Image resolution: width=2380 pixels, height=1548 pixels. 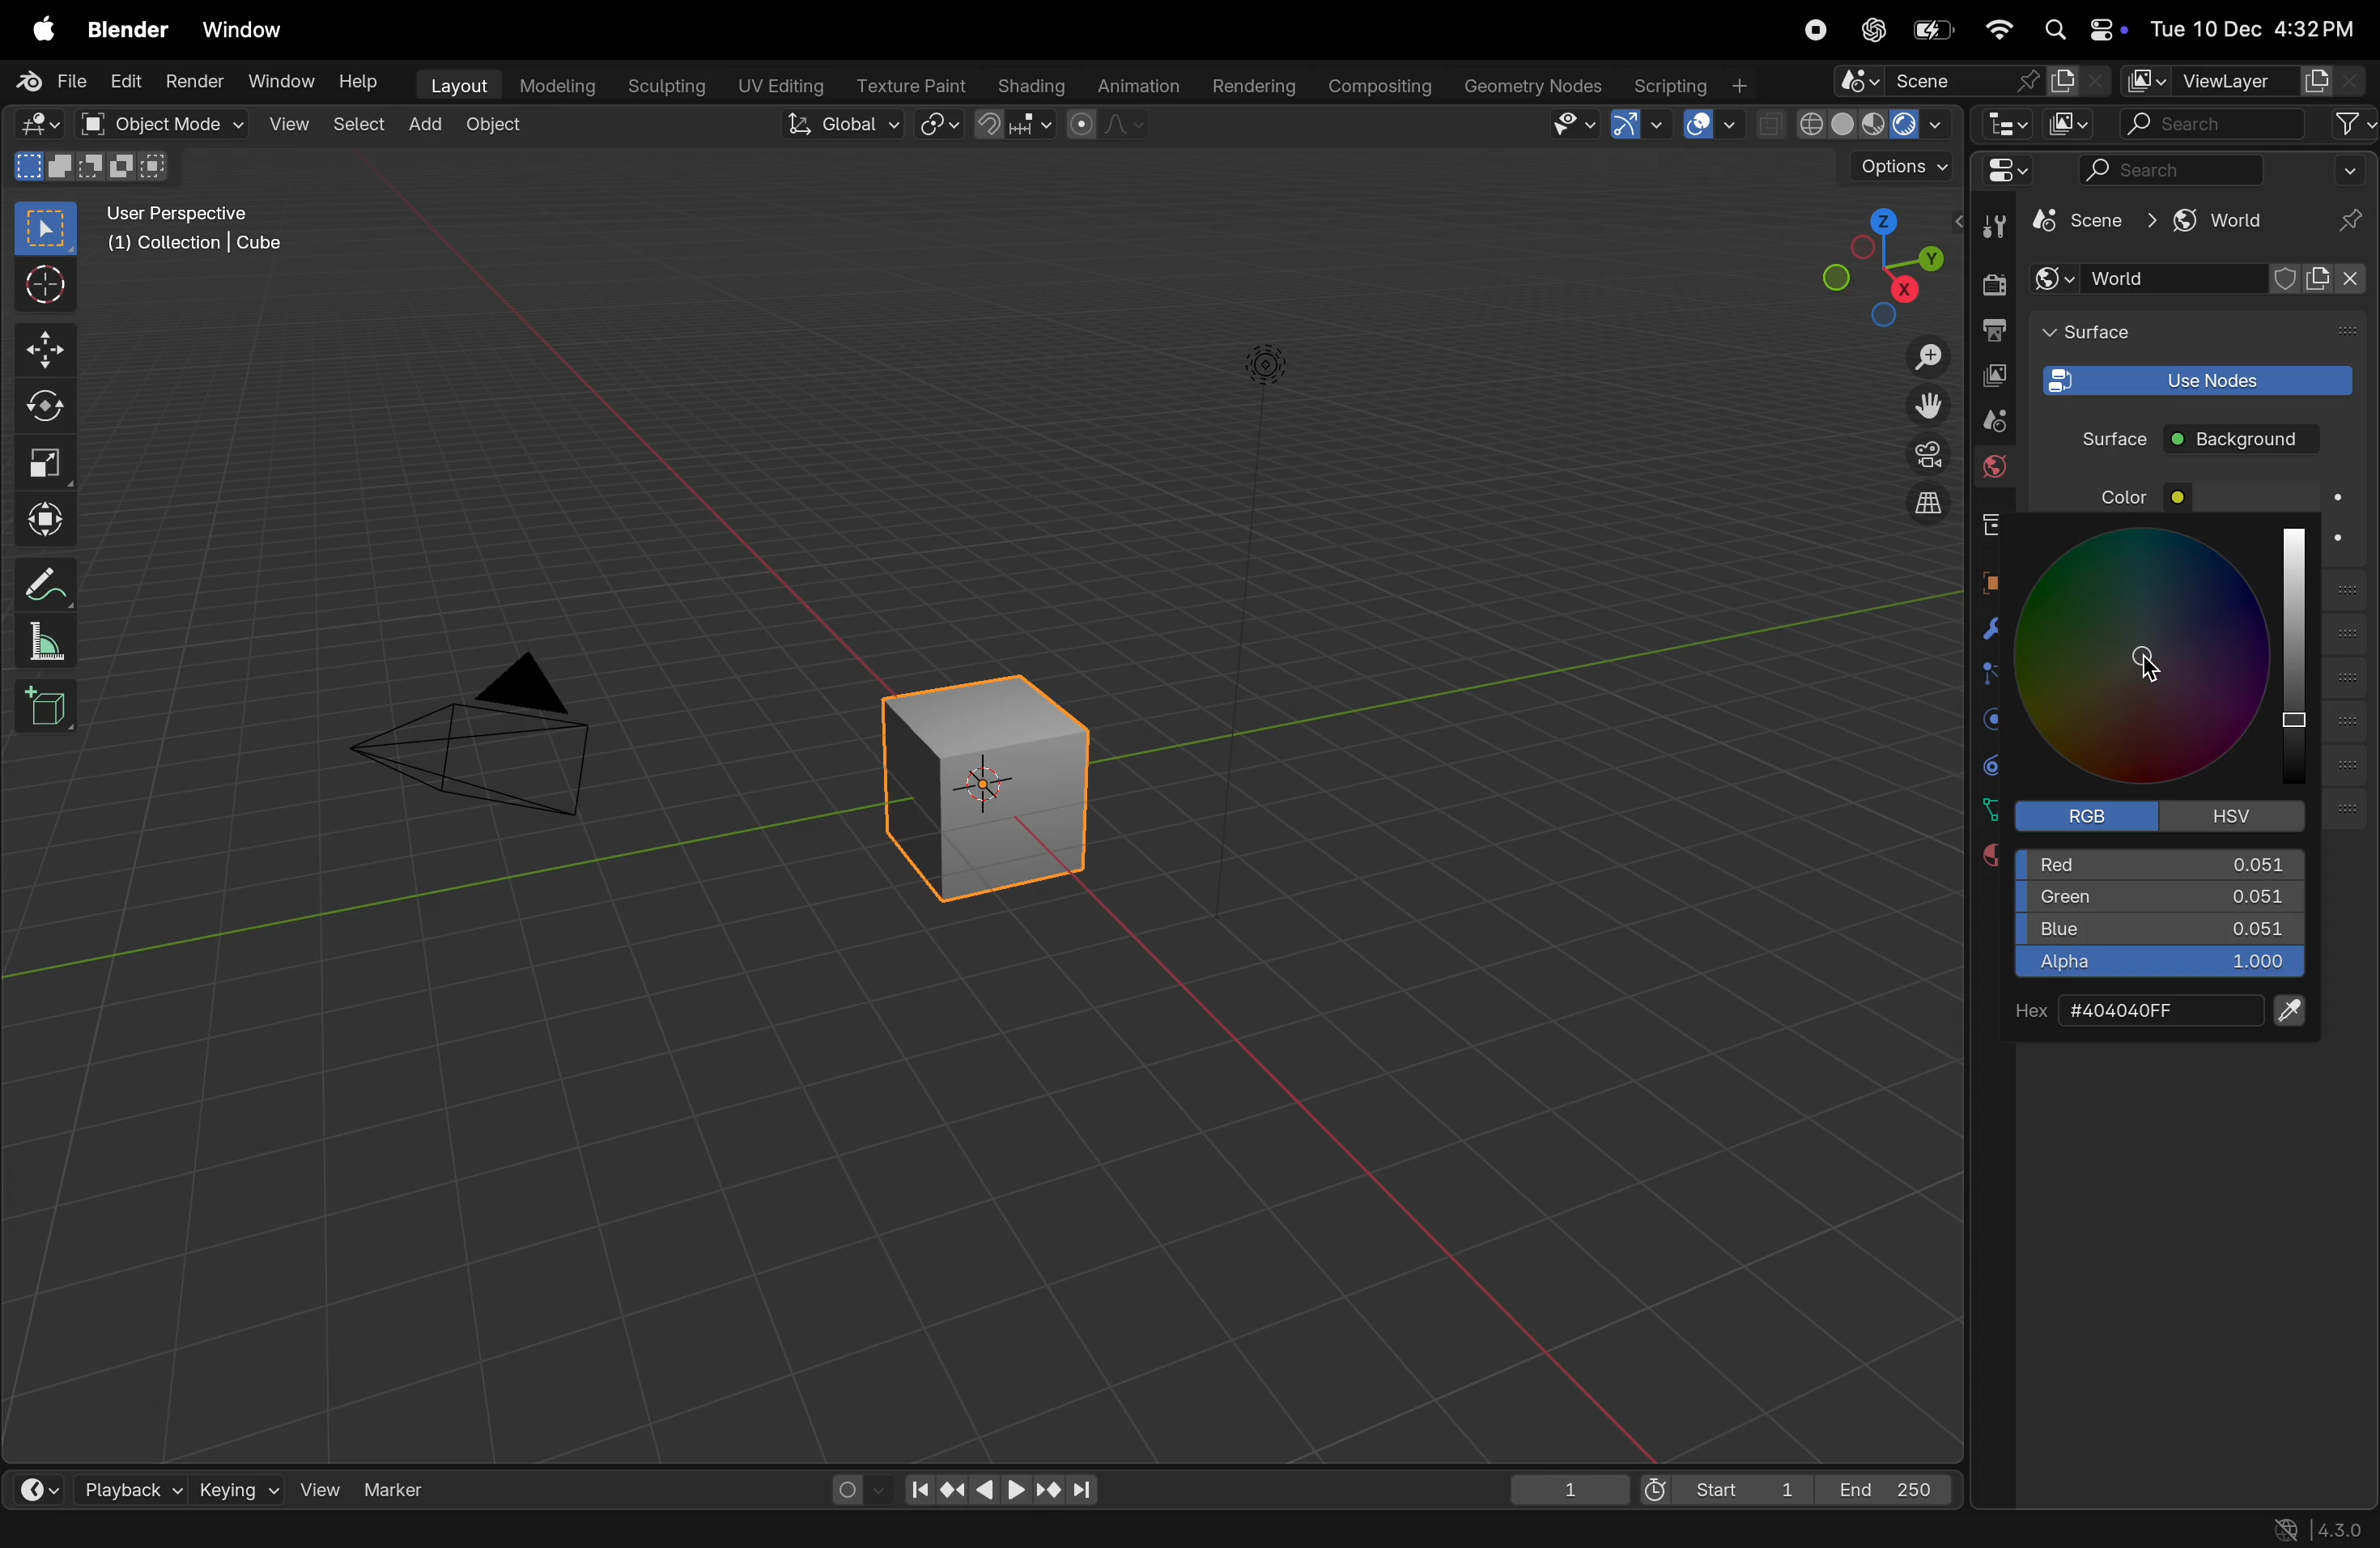 What do you see at coordinates (1988, 524) in the screenshot?
I see `collection` at bounding box center [1988, 524].